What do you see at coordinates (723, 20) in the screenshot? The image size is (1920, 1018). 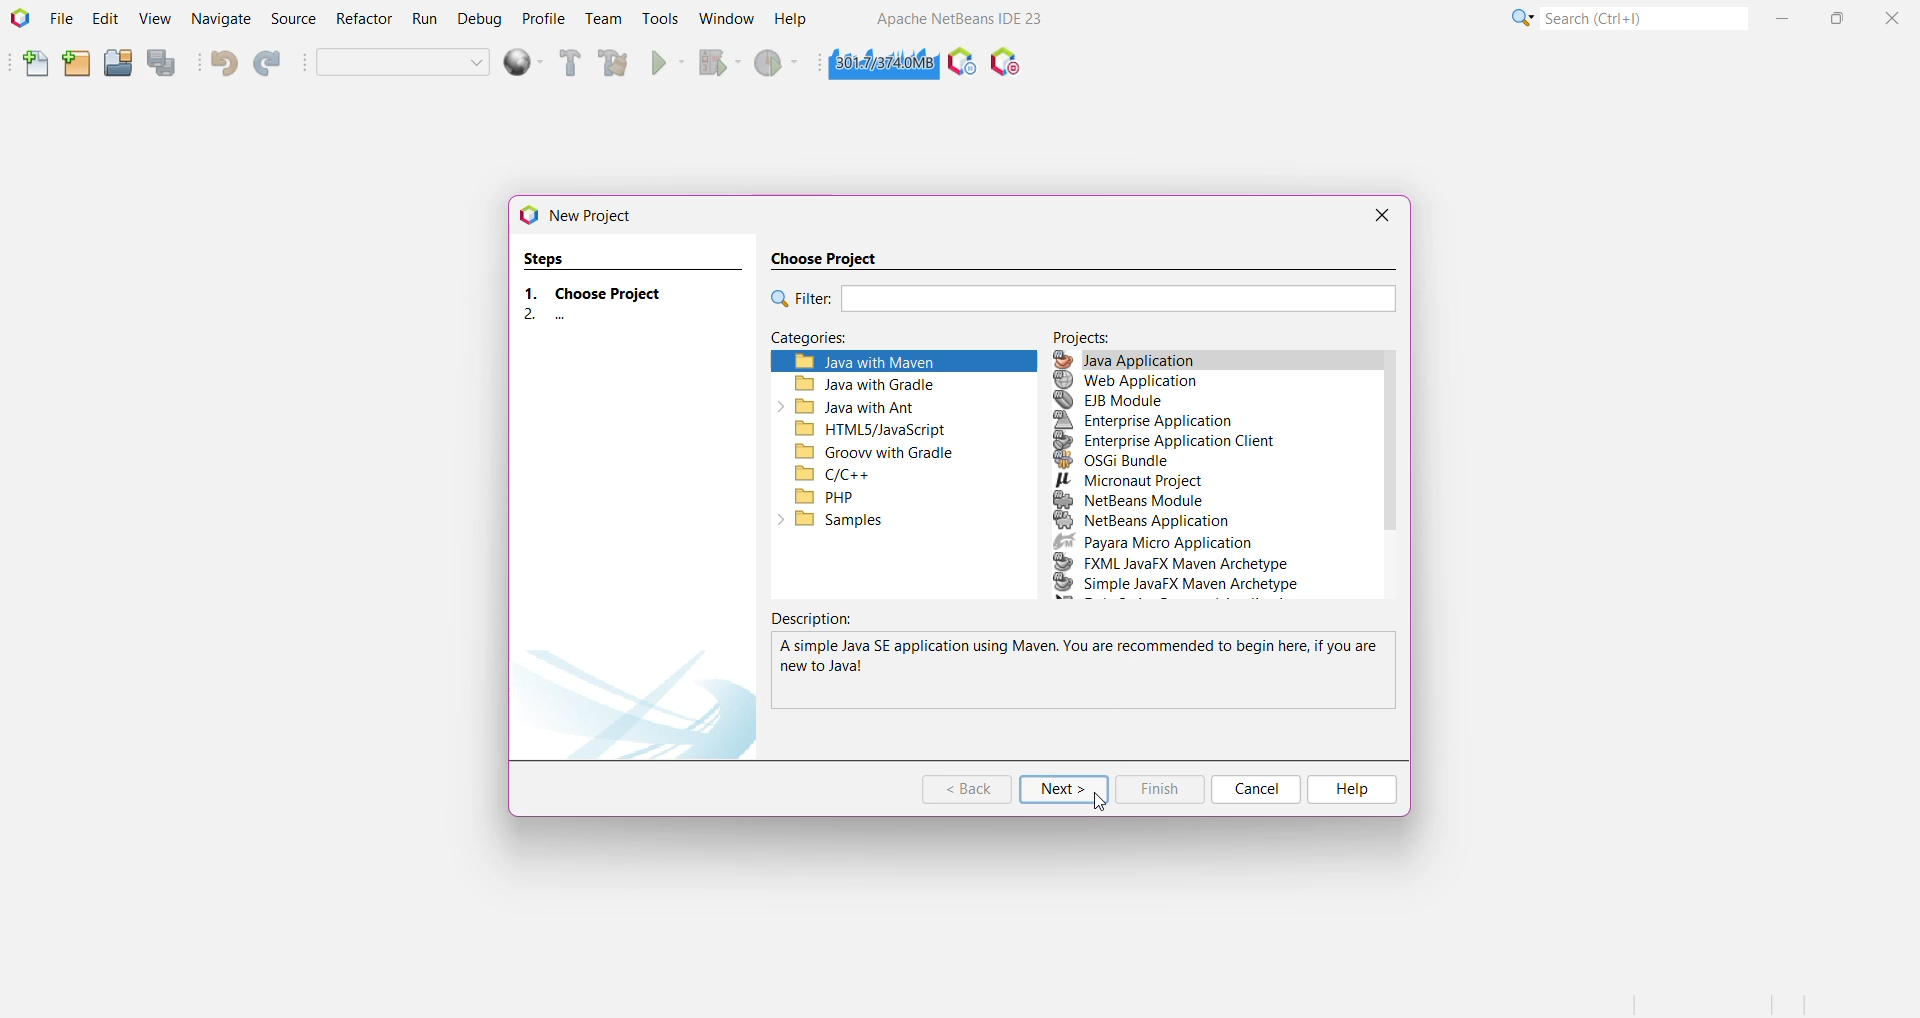 I see `Window` at bounding box center [723, 20].